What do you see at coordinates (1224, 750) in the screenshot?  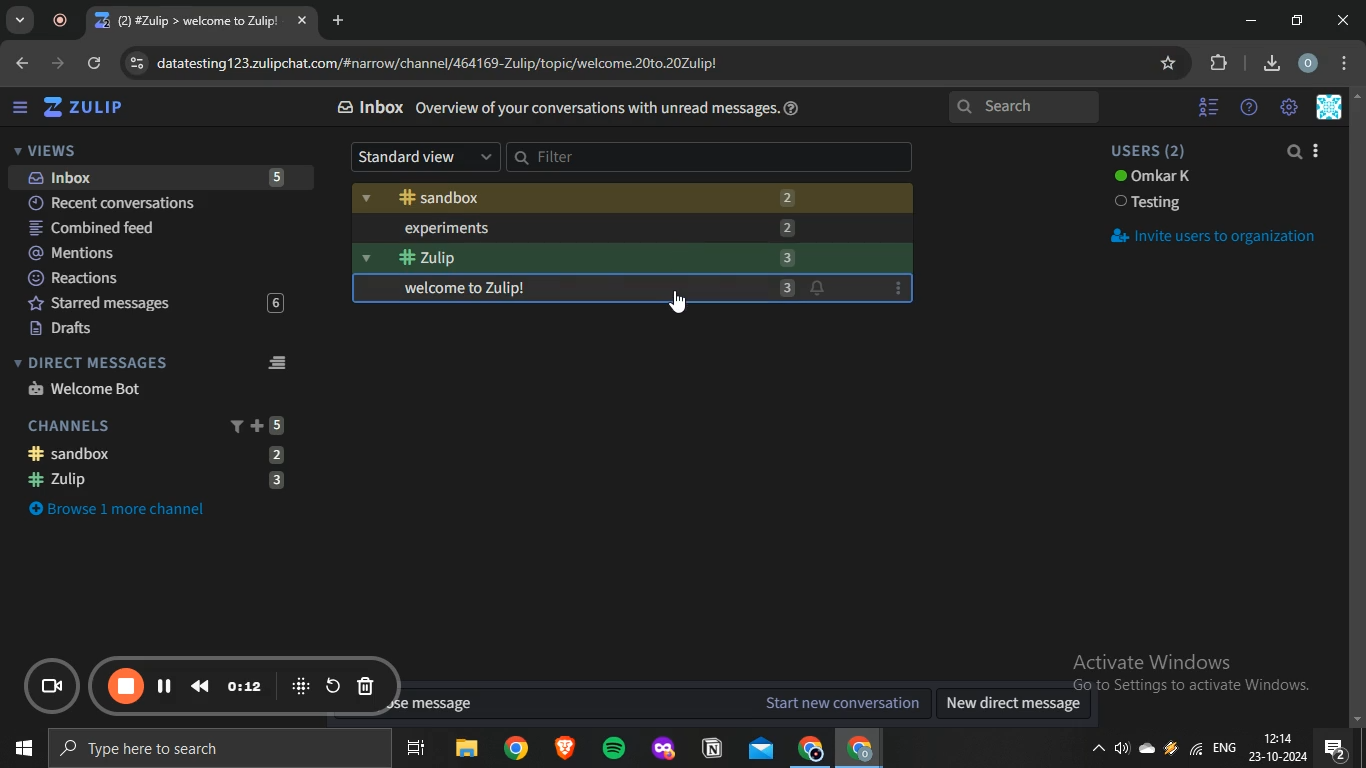 I see `english` at bounding box center [1224, 750].